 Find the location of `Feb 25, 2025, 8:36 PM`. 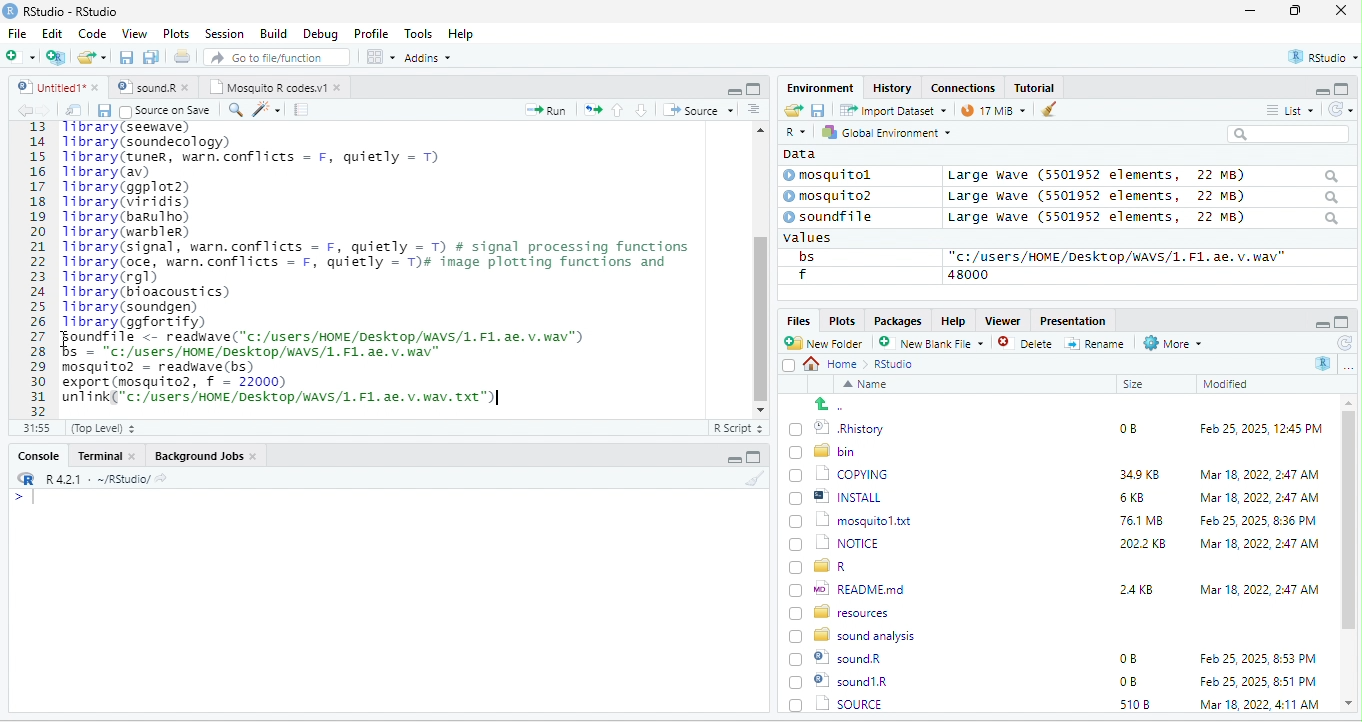

Feb 25, 2025, 8:36 PM is located at coordinates (1254, 520).